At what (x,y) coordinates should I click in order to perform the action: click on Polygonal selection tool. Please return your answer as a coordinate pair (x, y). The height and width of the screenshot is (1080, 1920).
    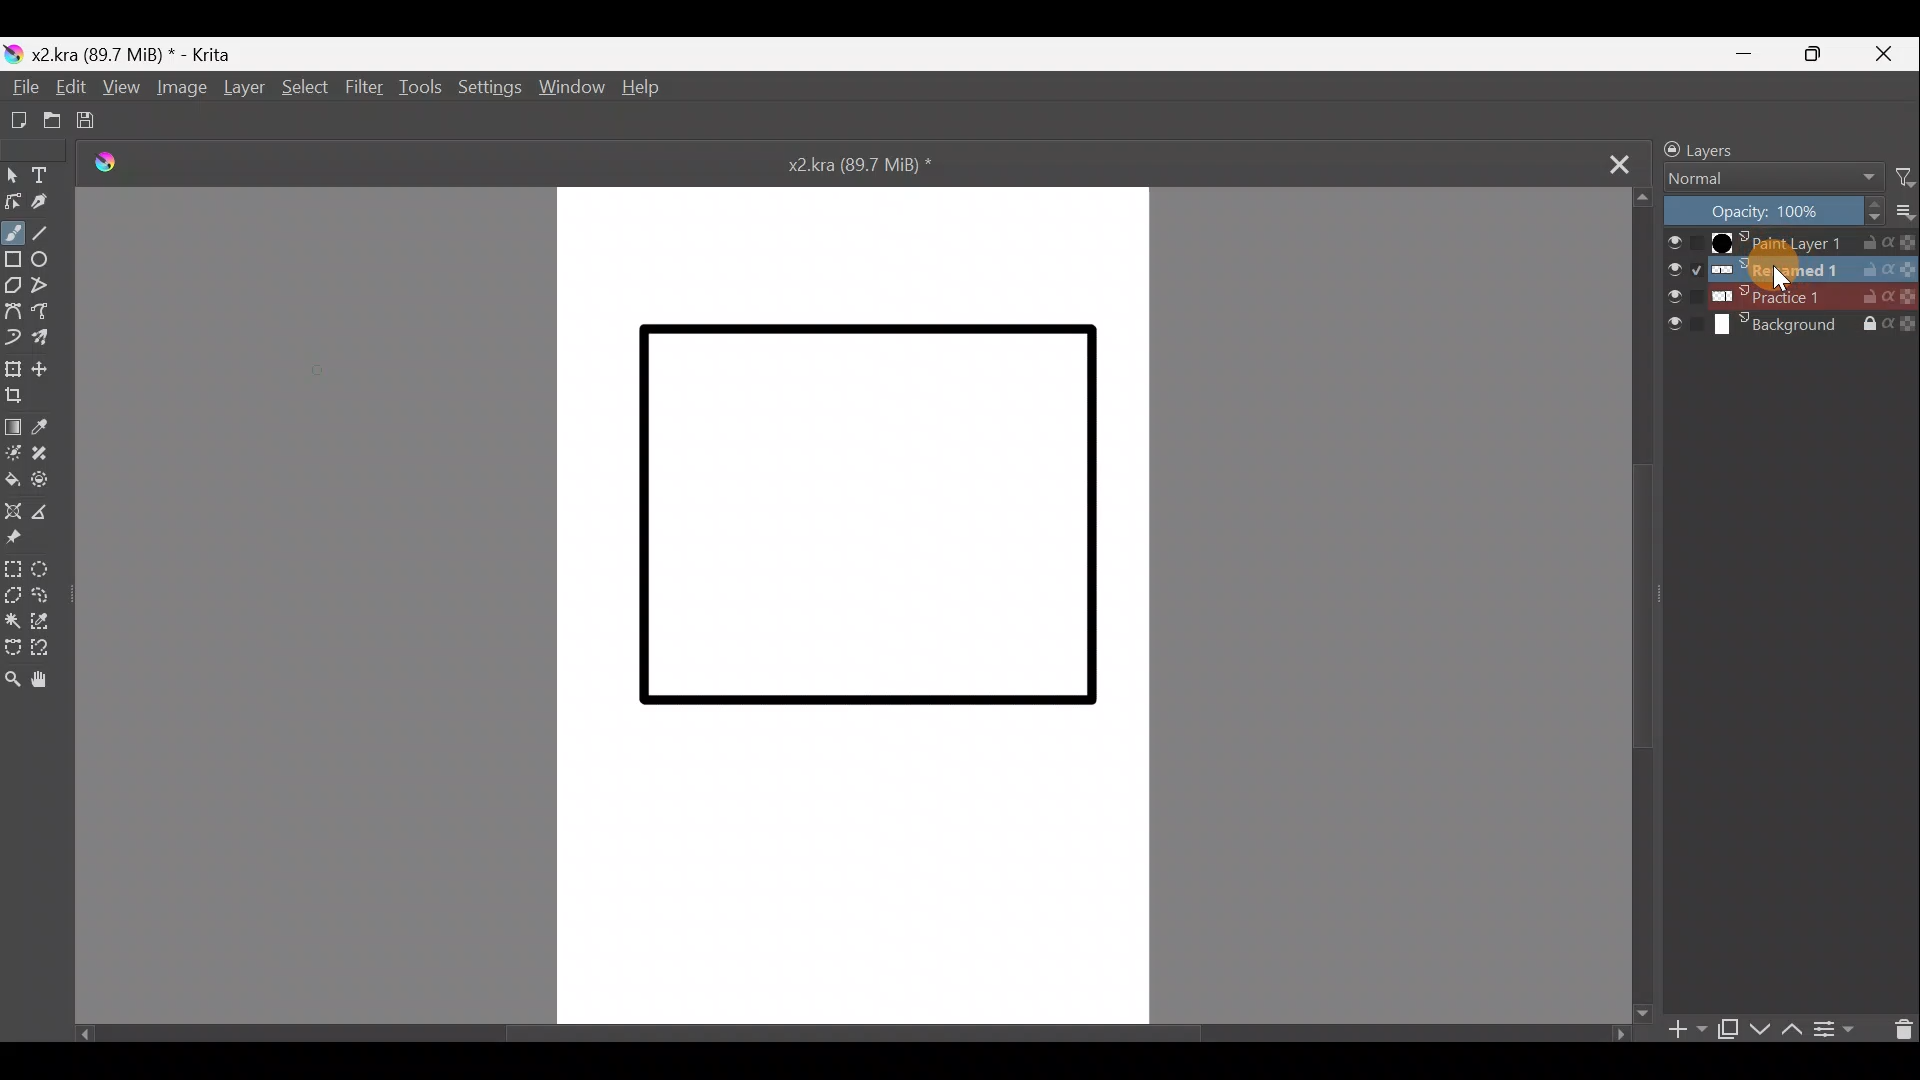
    Looking at the image, I should click on (13, 594).